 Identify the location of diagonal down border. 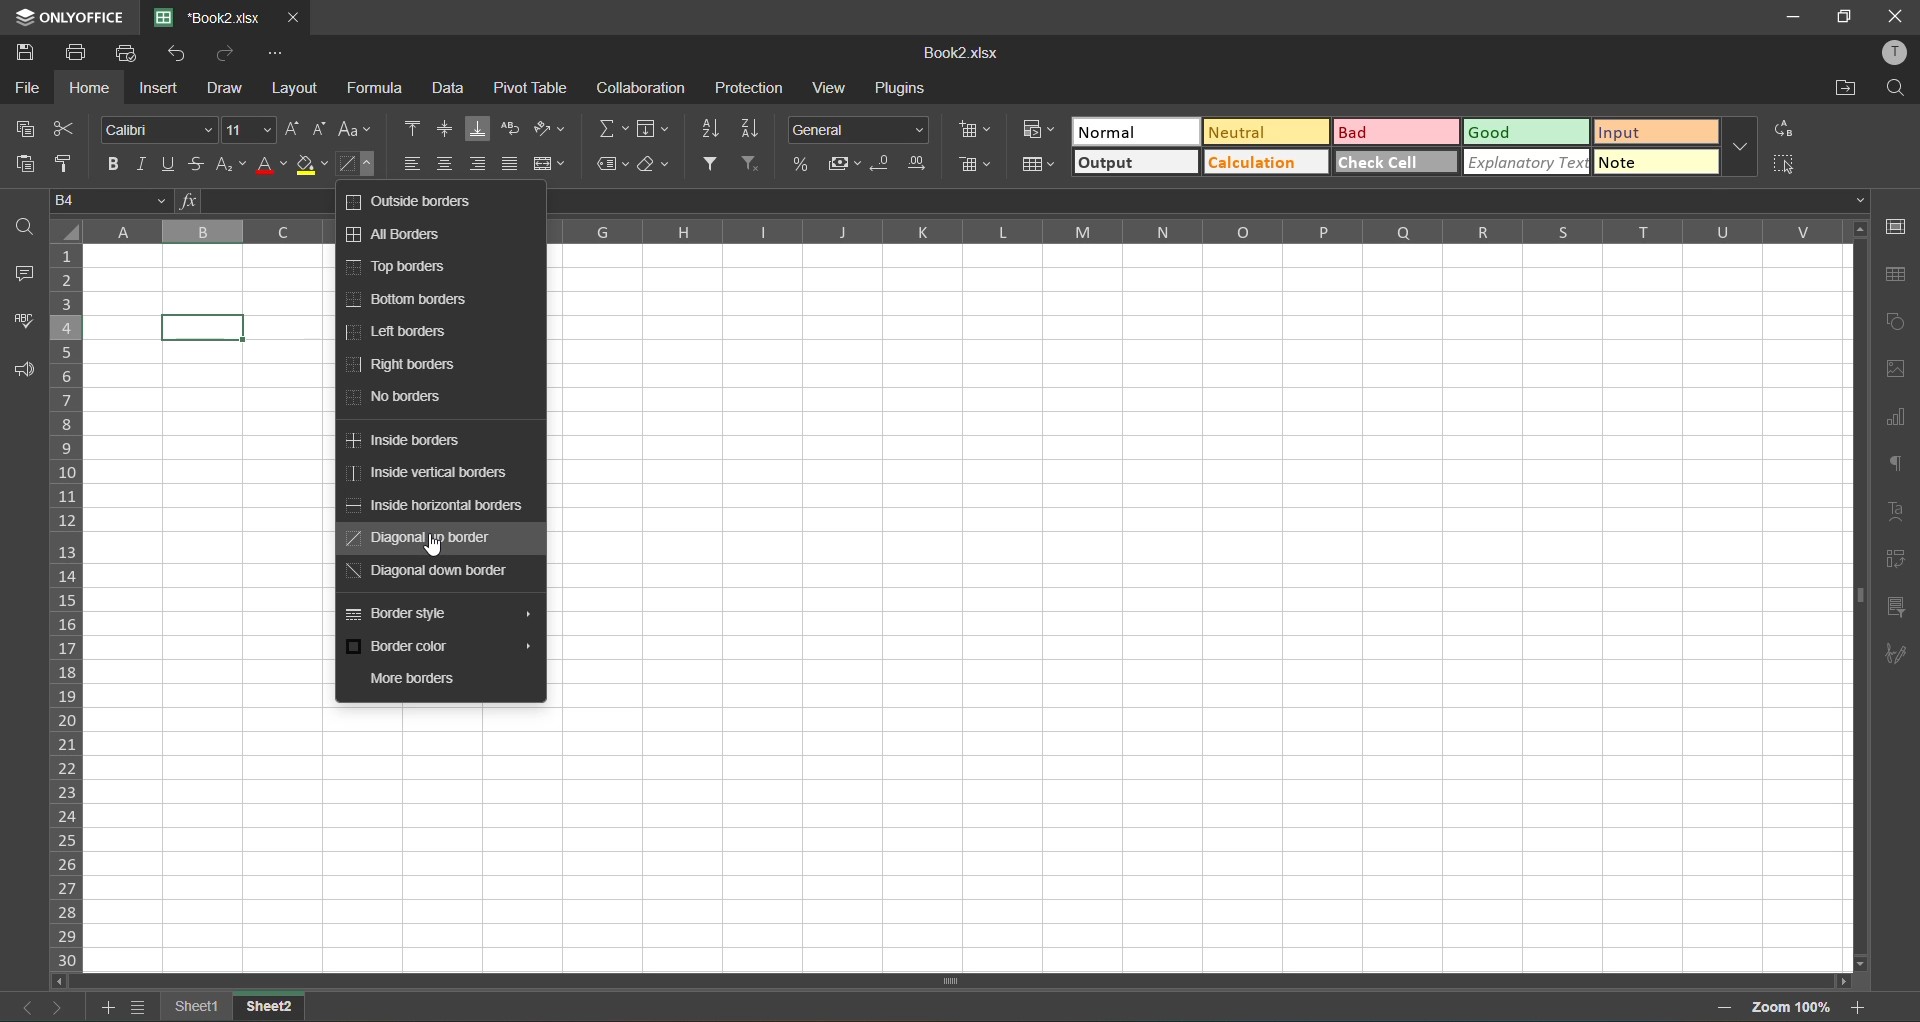
(426, 572).